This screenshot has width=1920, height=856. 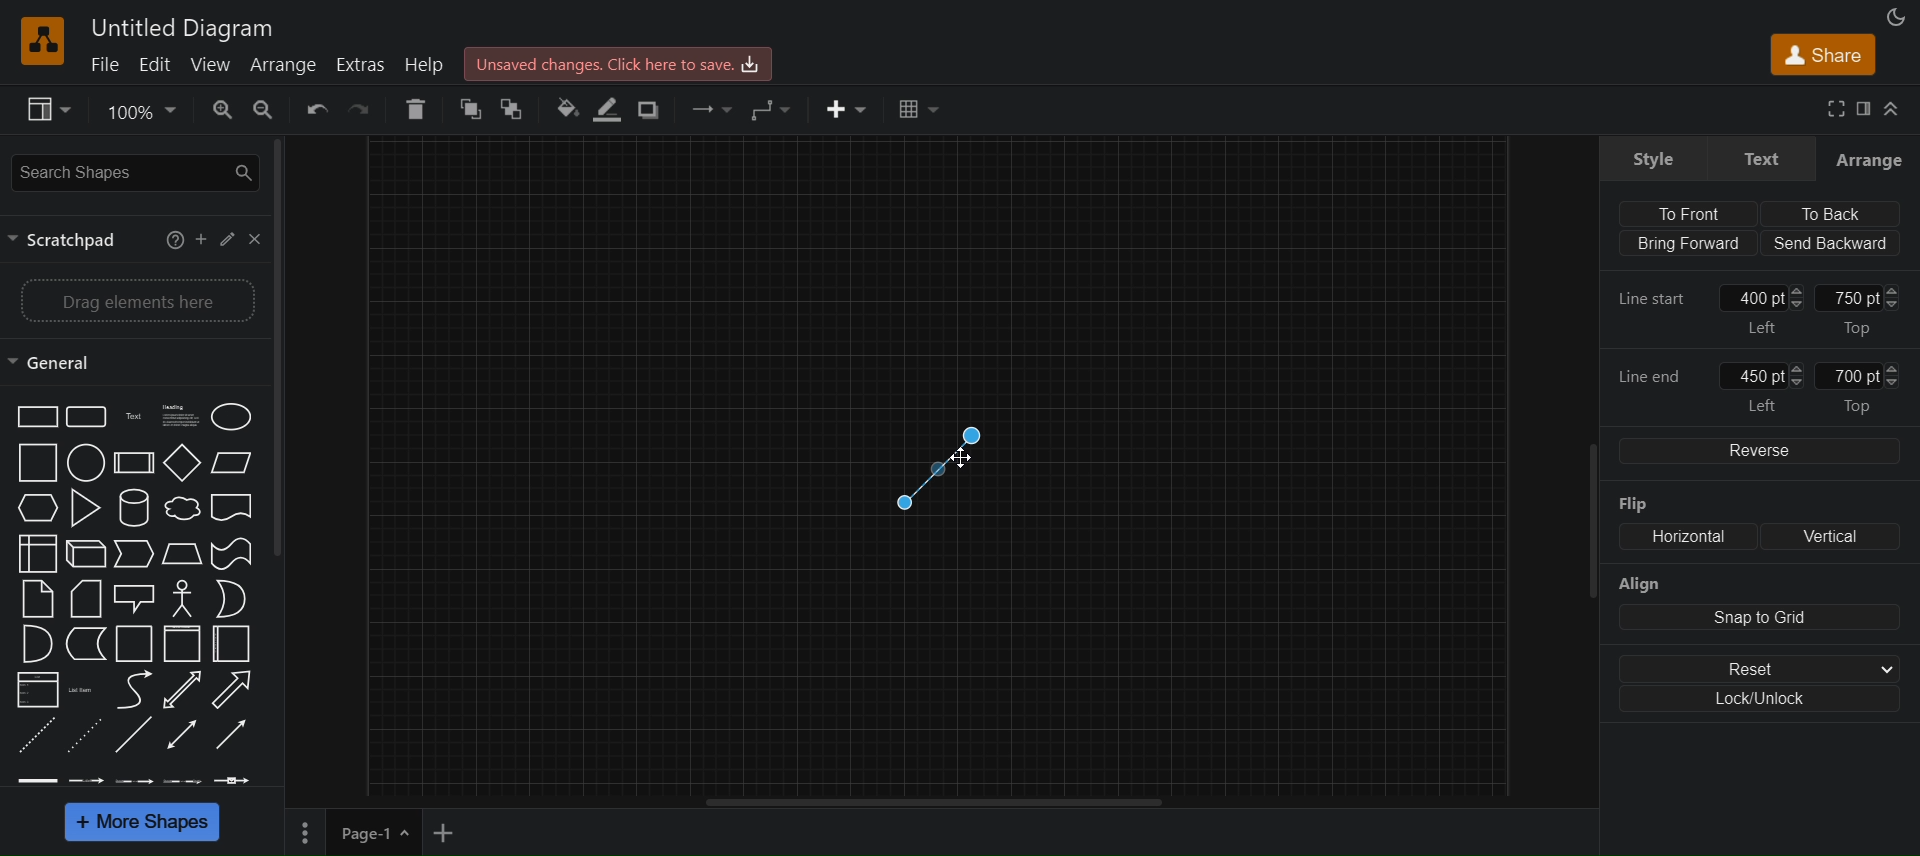 What do you see at coordinates (1897, 109) in the screenshot?
I see `collapse/expand` at bounding box center [1897, 109].